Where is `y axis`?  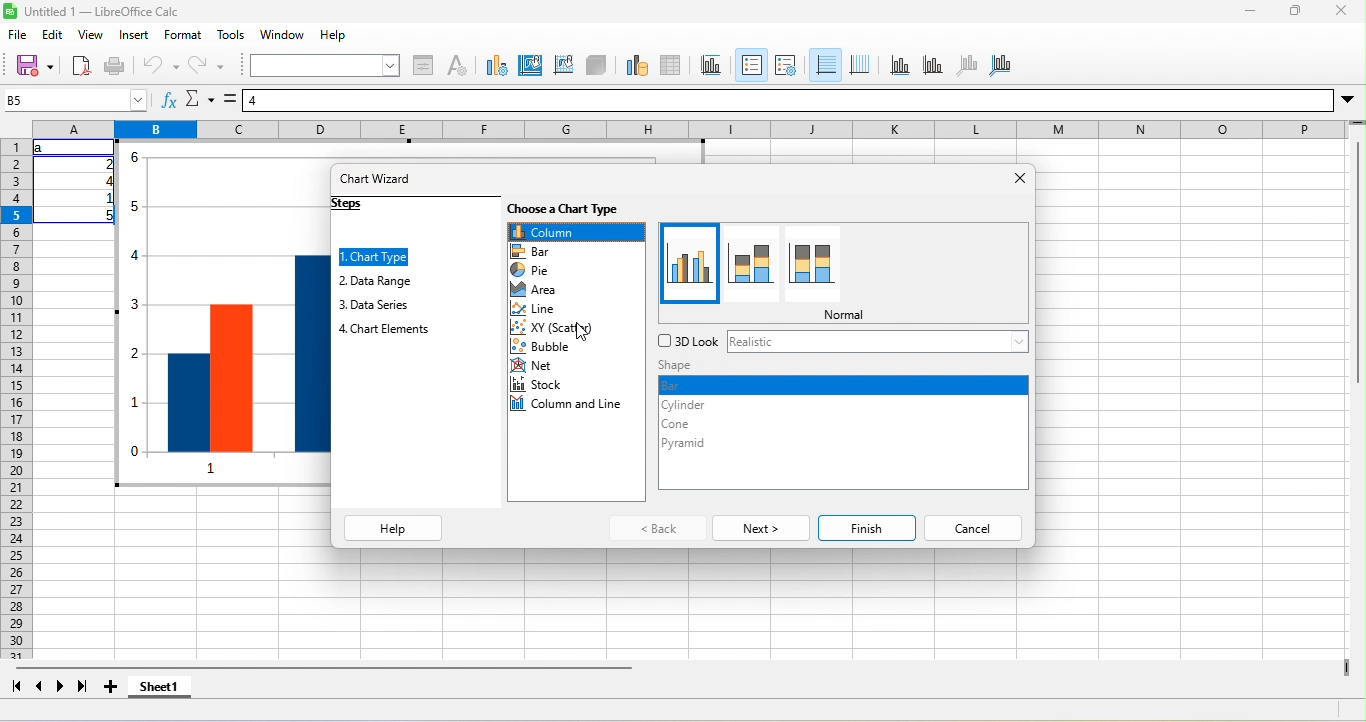 y axis is located at coordinates (934, 67).